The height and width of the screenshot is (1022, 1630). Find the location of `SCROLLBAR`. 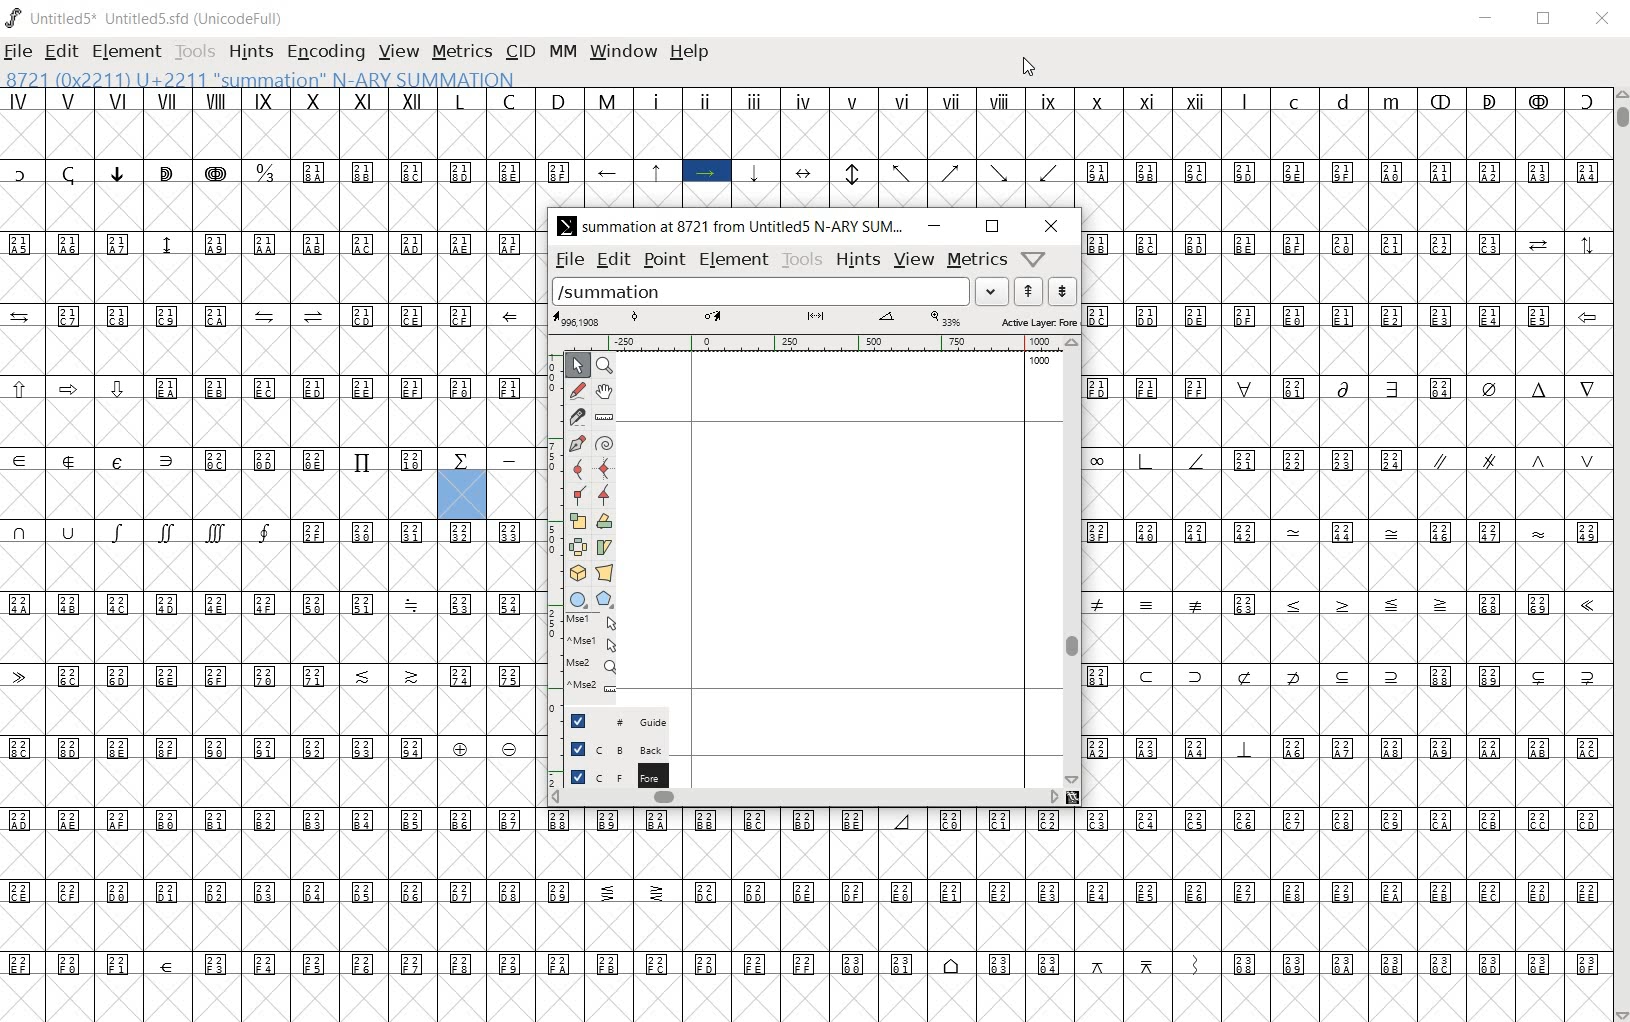

SCROLLBAR is located at coordinates (1620, 553).